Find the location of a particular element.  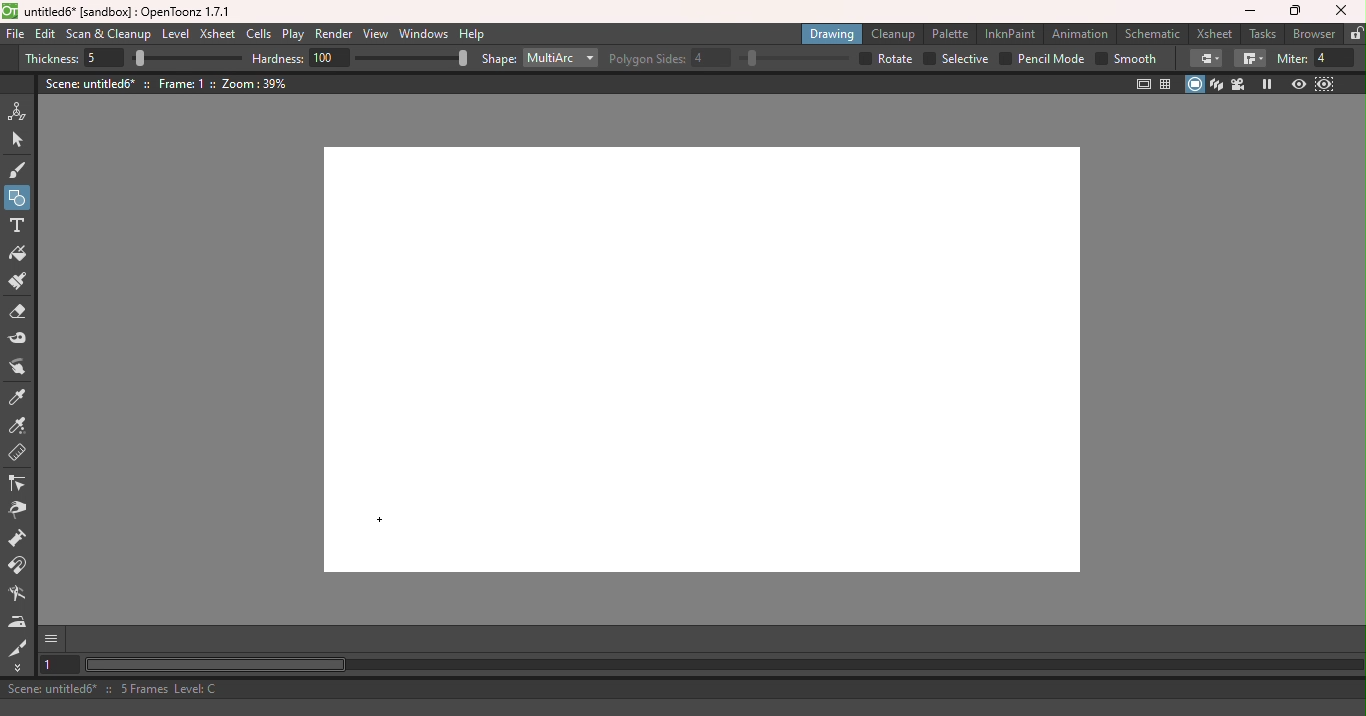

Level is located at coordinates (175, 34).